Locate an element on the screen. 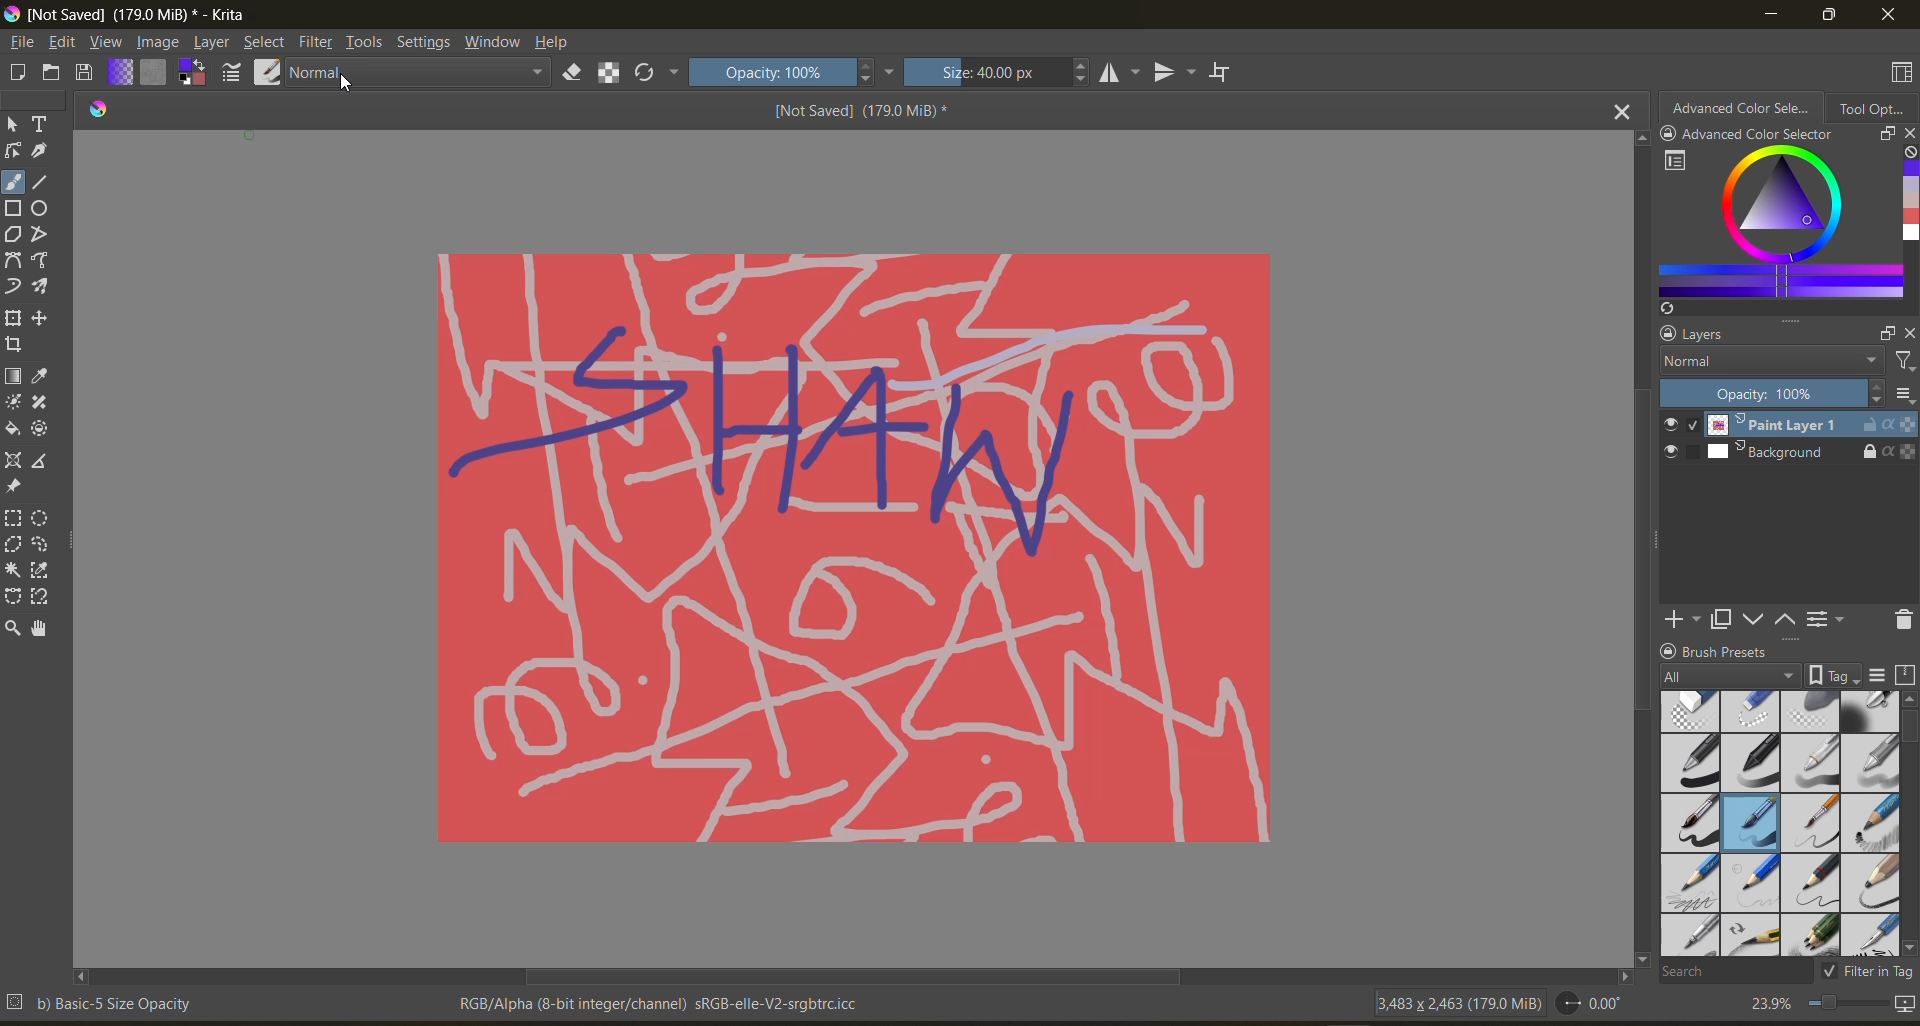 This screenshot has height=1026, width=1920. zoom is located at coordinates (1848, 1003).